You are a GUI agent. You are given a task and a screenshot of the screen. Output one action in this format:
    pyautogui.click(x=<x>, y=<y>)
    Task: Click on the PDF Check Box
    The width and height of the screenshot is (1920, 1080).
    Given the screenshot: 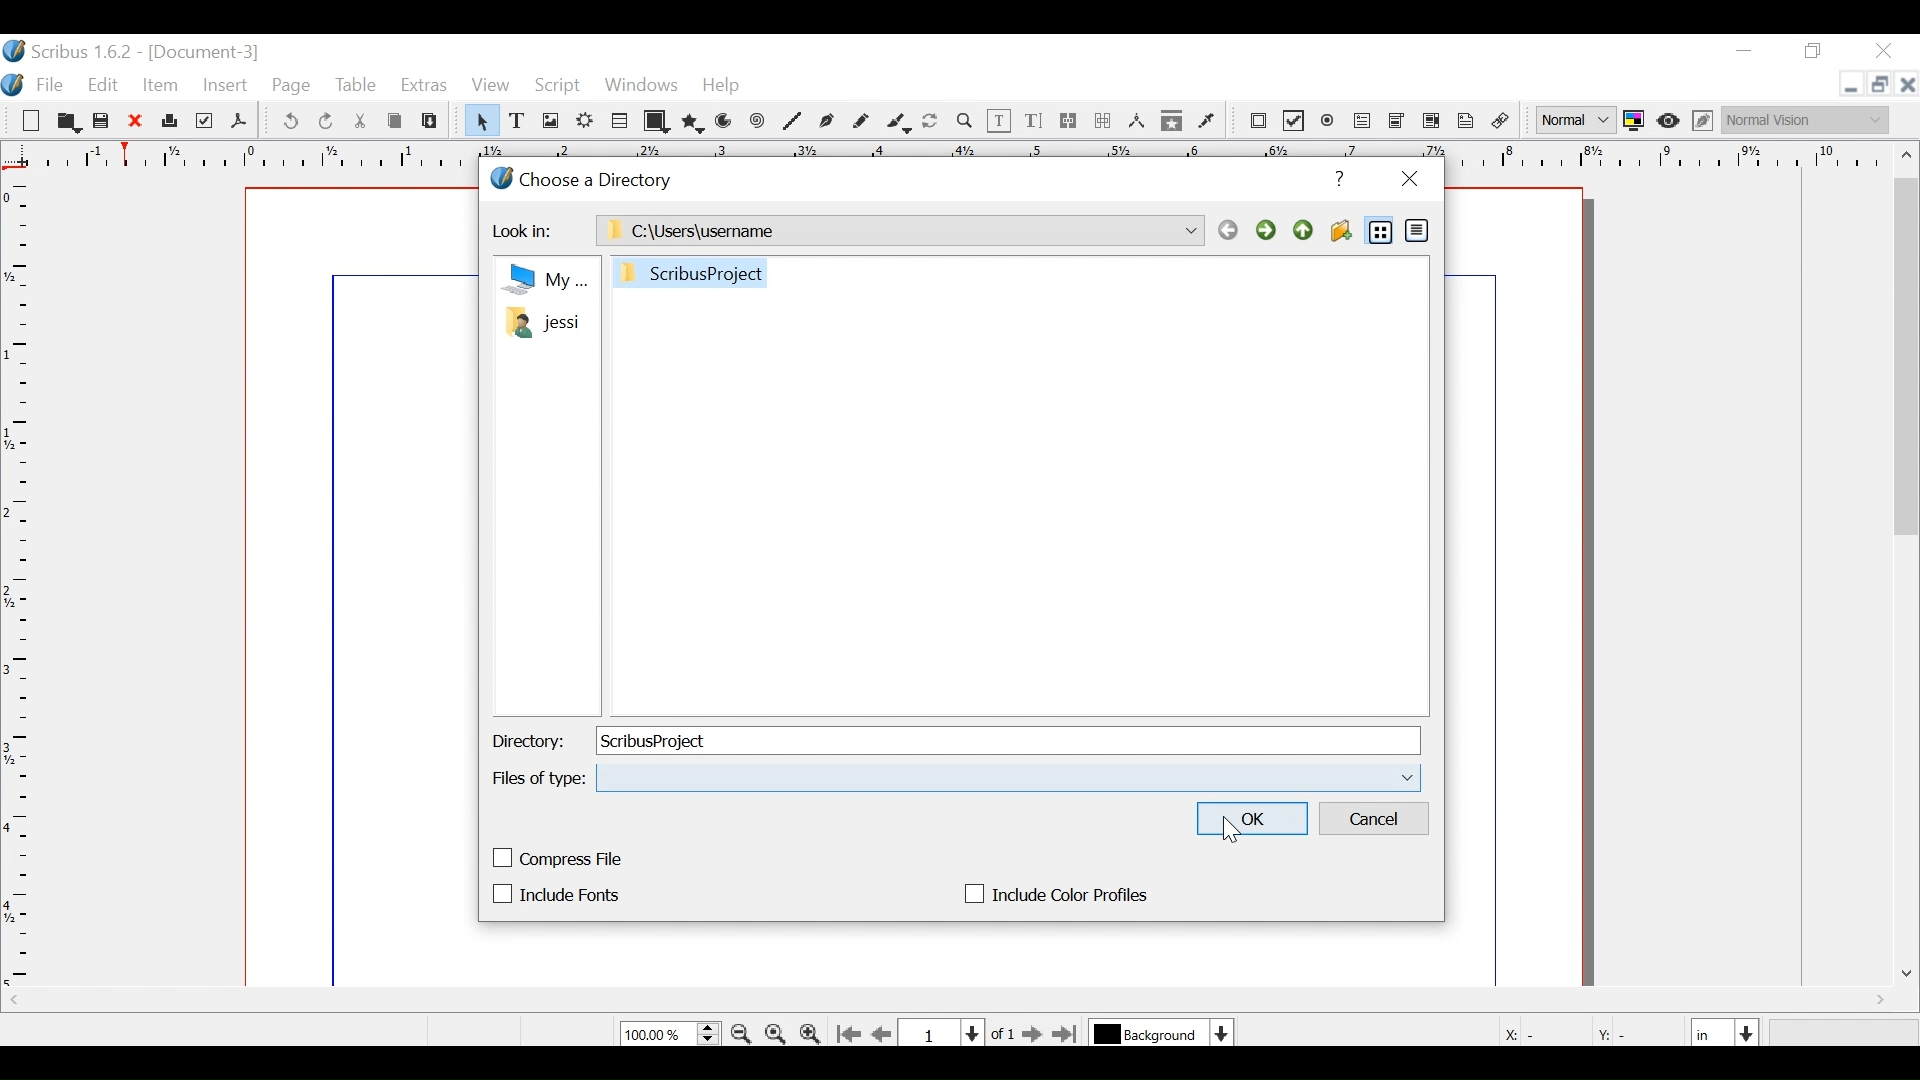 What is the action you would take?
    pyautogui.click(x=1293, y=121)
    